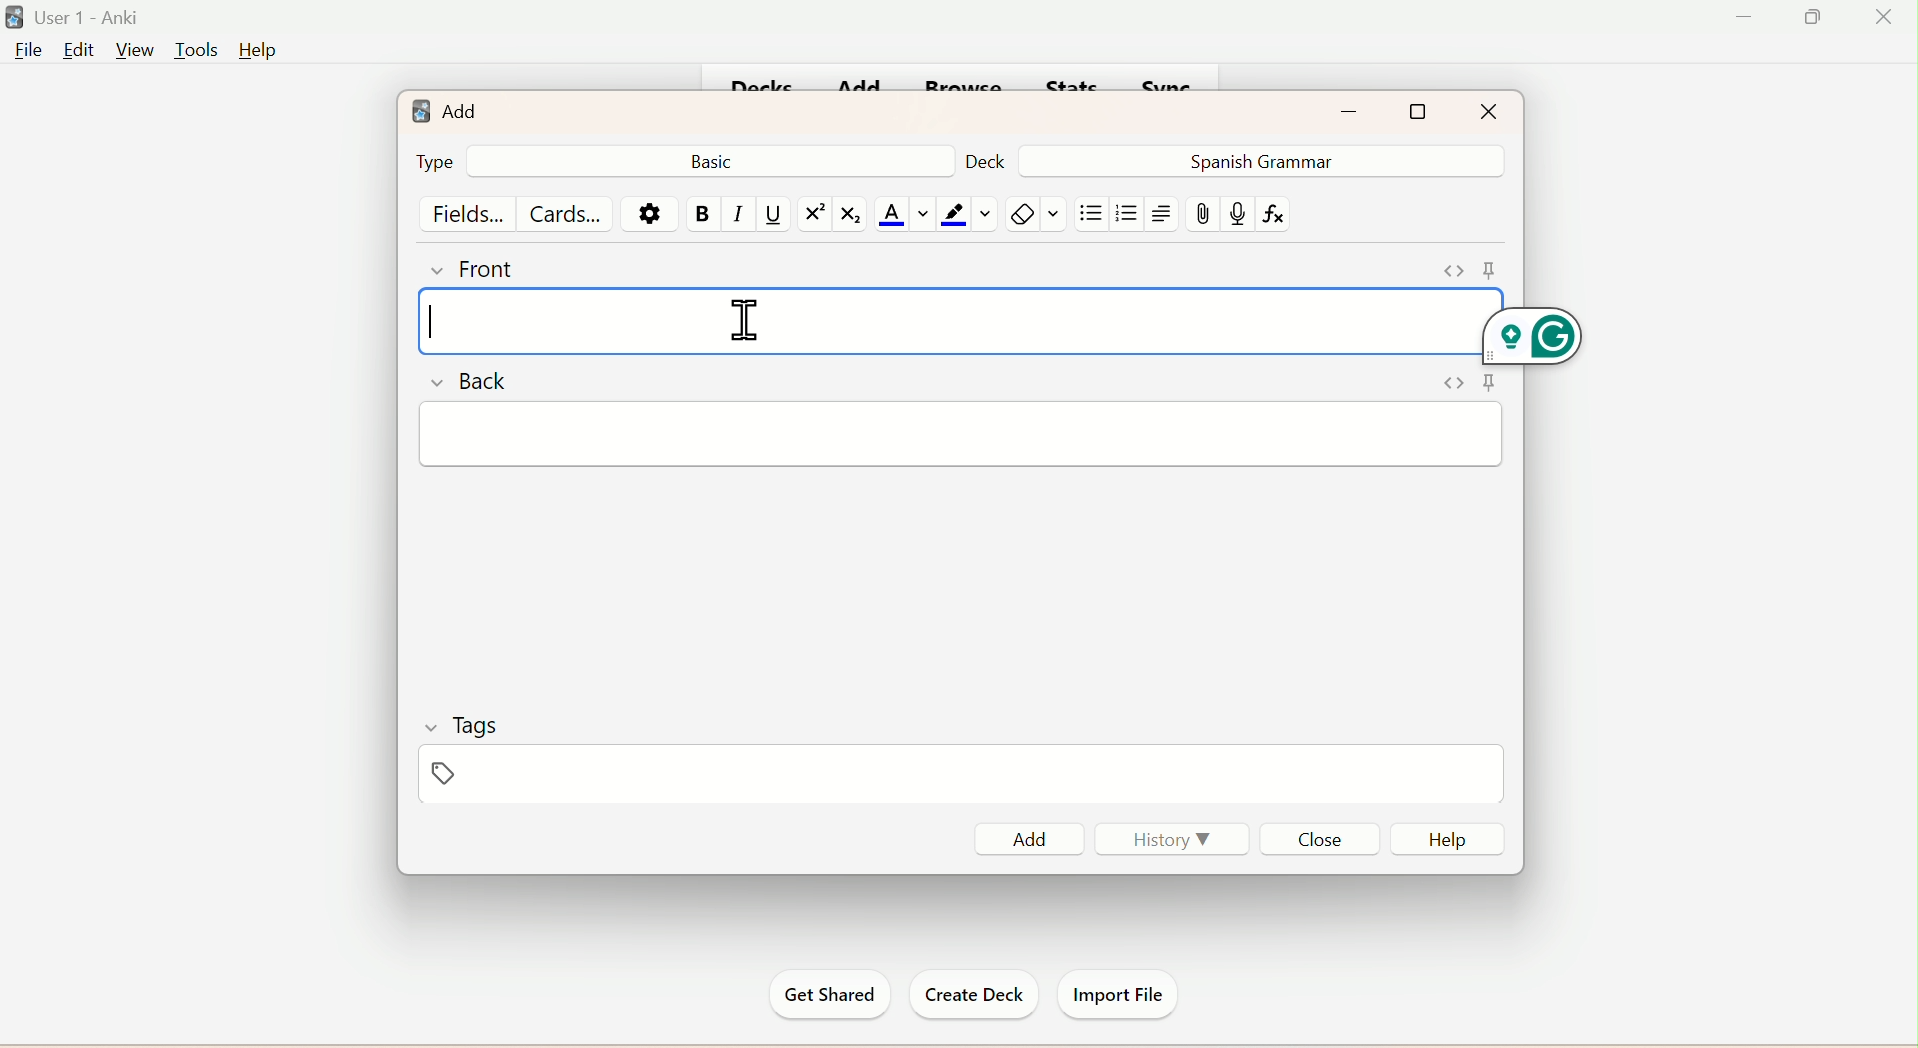 This screenshot has width=1918, height=1048. I want to click on Maximize, so click(1420, 111).